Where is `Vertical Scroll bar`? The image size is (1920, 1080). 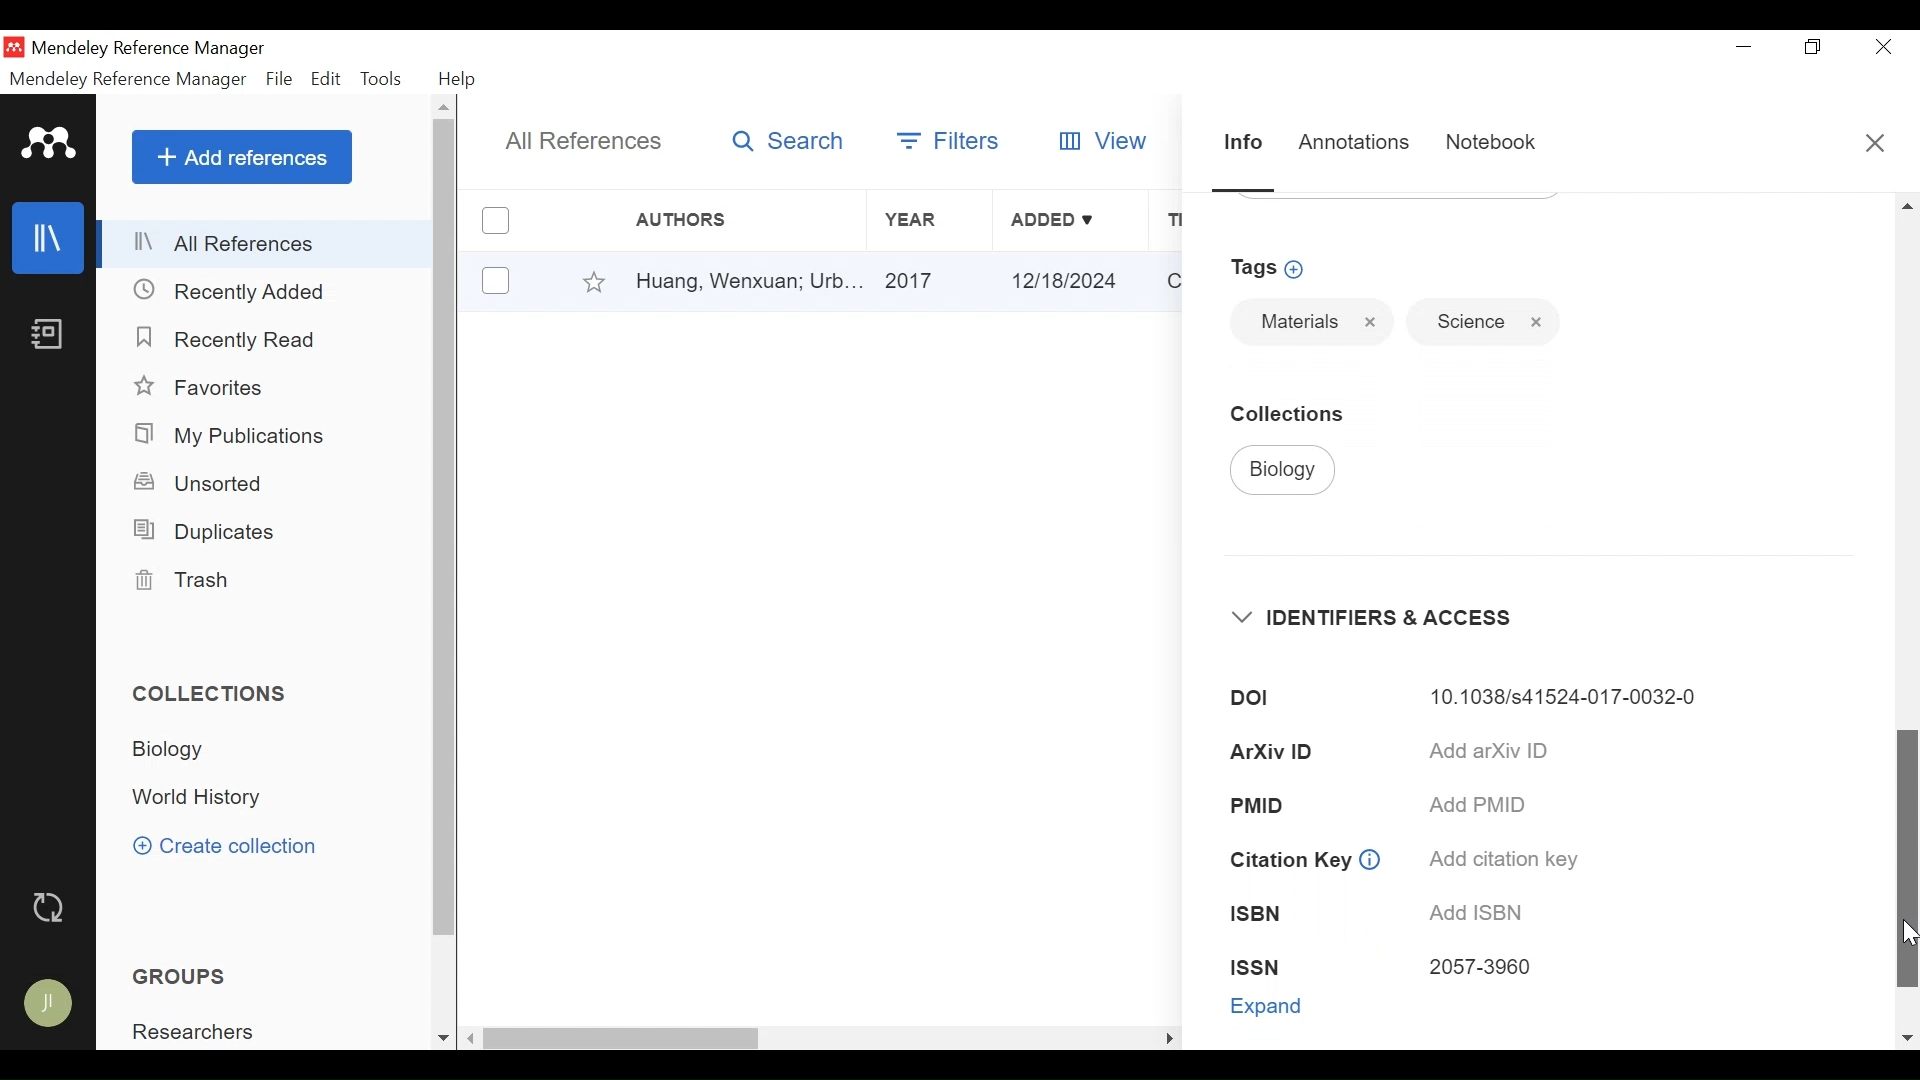
Vertical Scroll bar is located at coordinates (623, 1039).